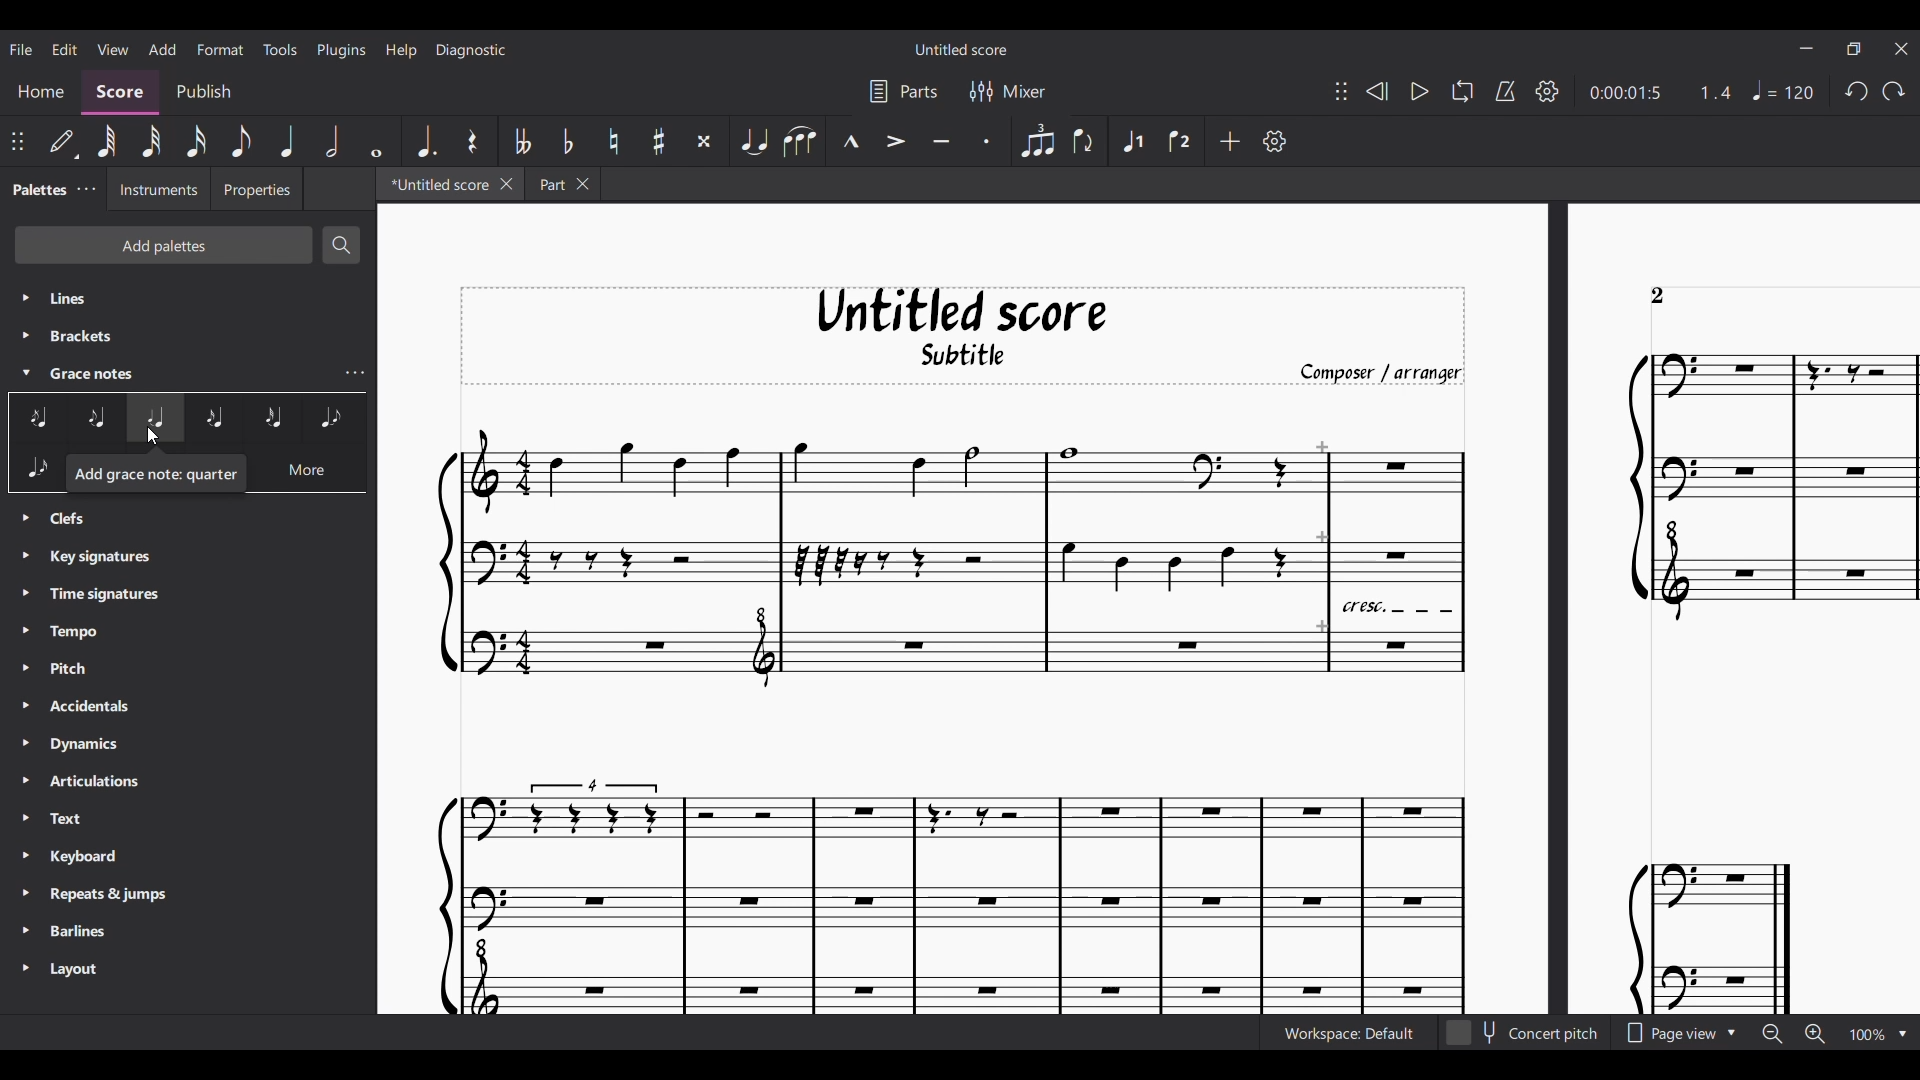  I want to click on Page number, so click(1657, 296).